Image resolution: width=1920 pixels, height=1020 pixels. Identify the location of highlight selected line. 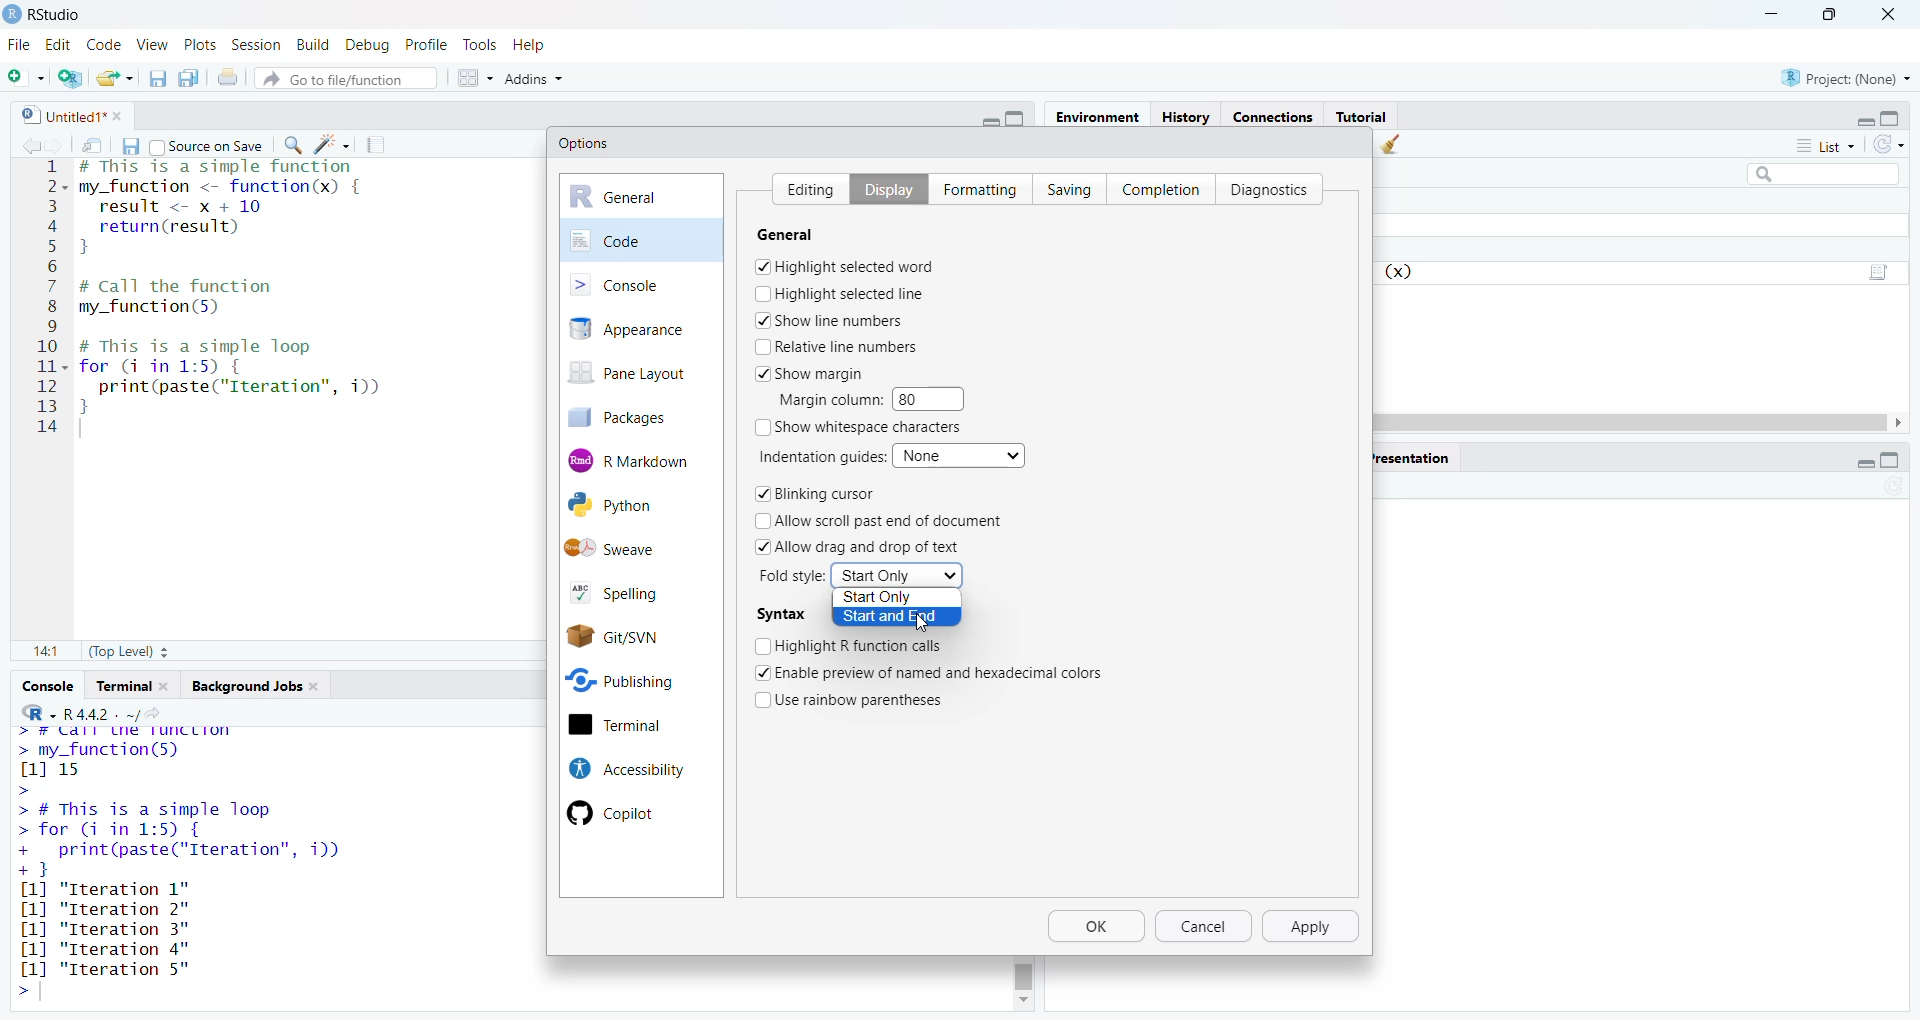
(840, 293).